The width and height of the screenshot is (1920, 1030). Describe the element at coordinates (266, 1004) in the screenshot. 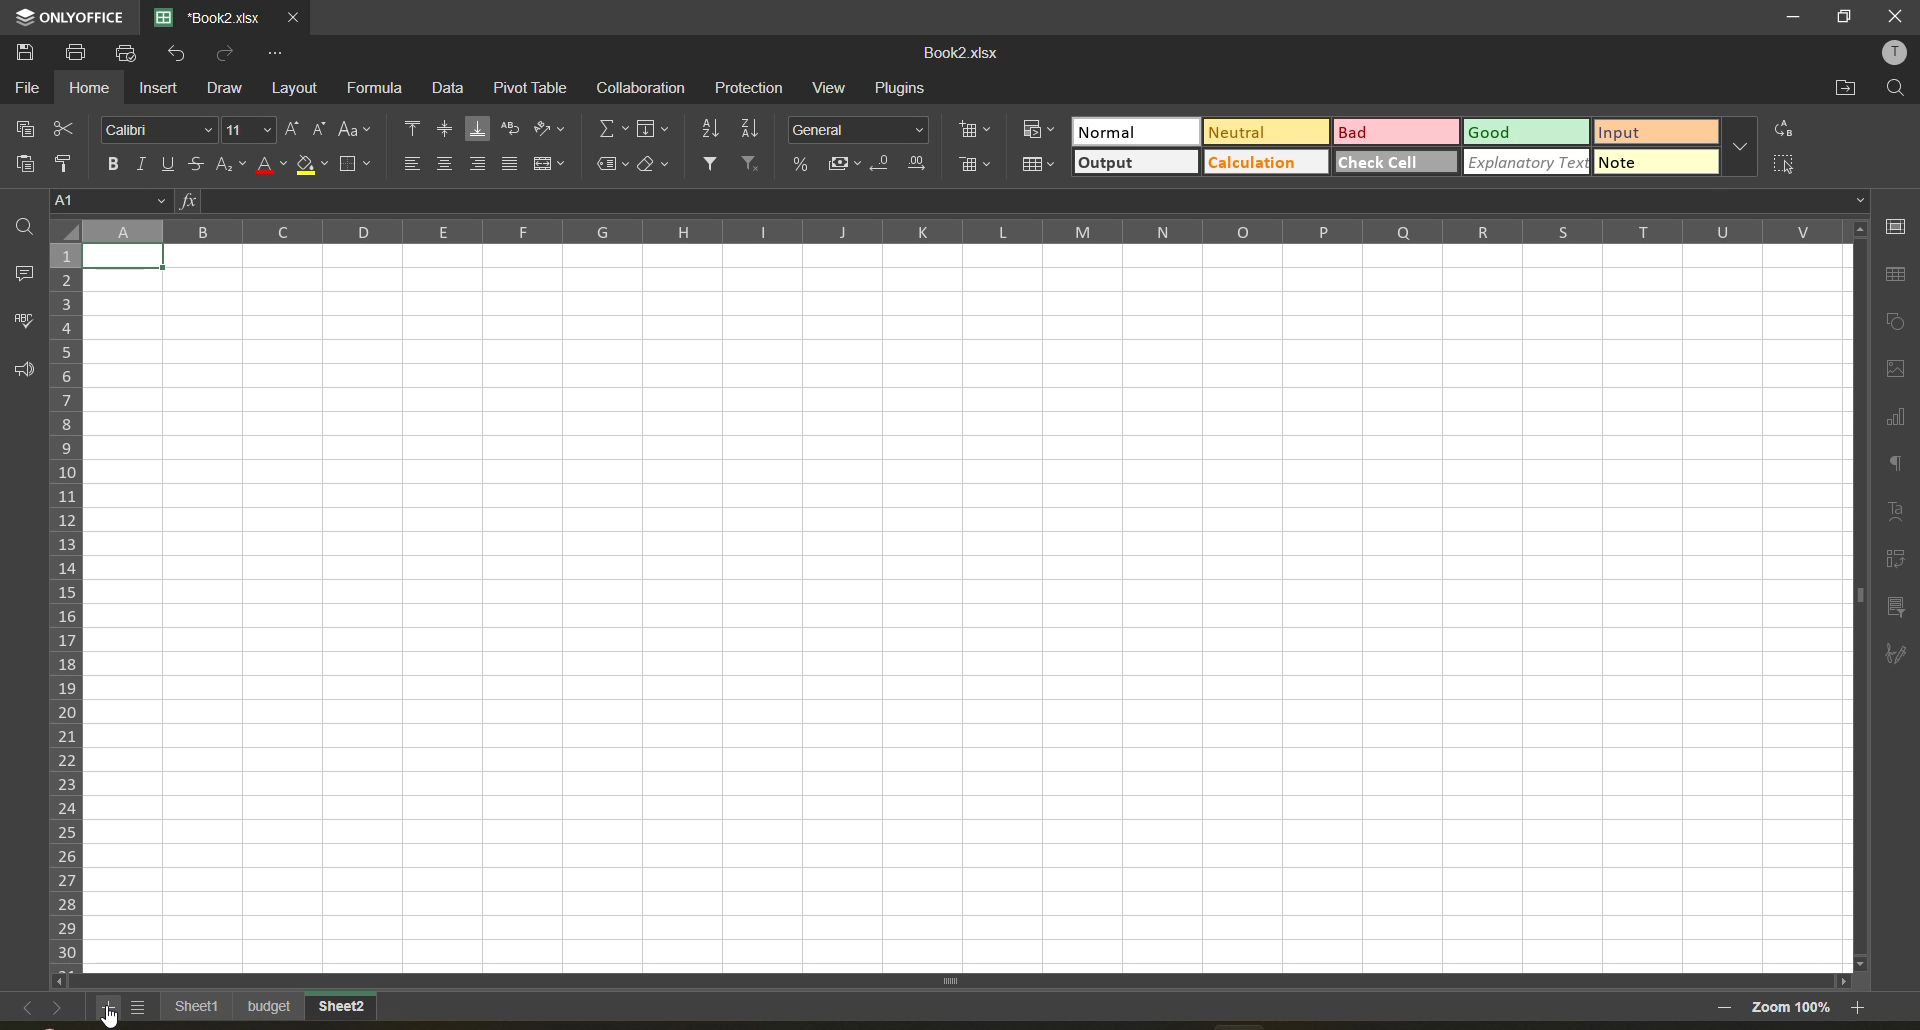

I see `budget` at that location.